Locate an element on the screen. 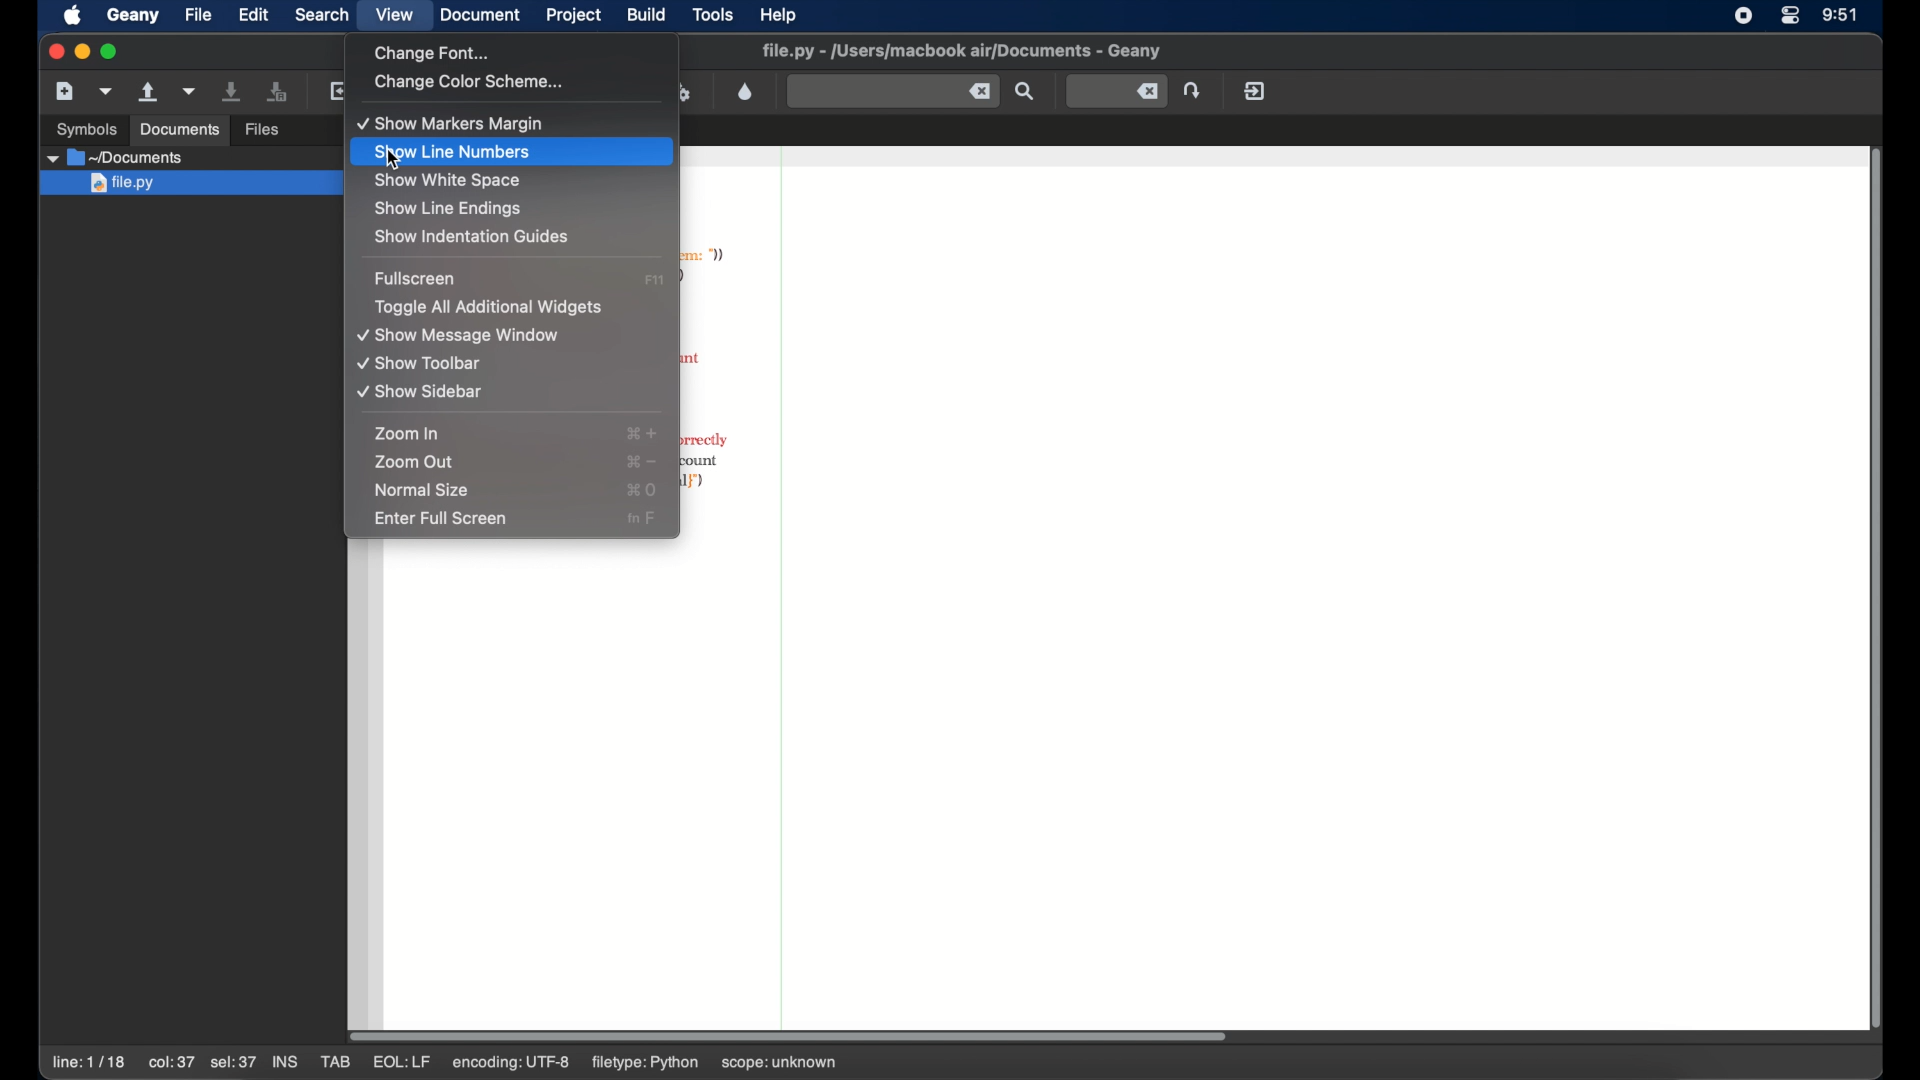  show line endings is located at coordinates (450, 208).